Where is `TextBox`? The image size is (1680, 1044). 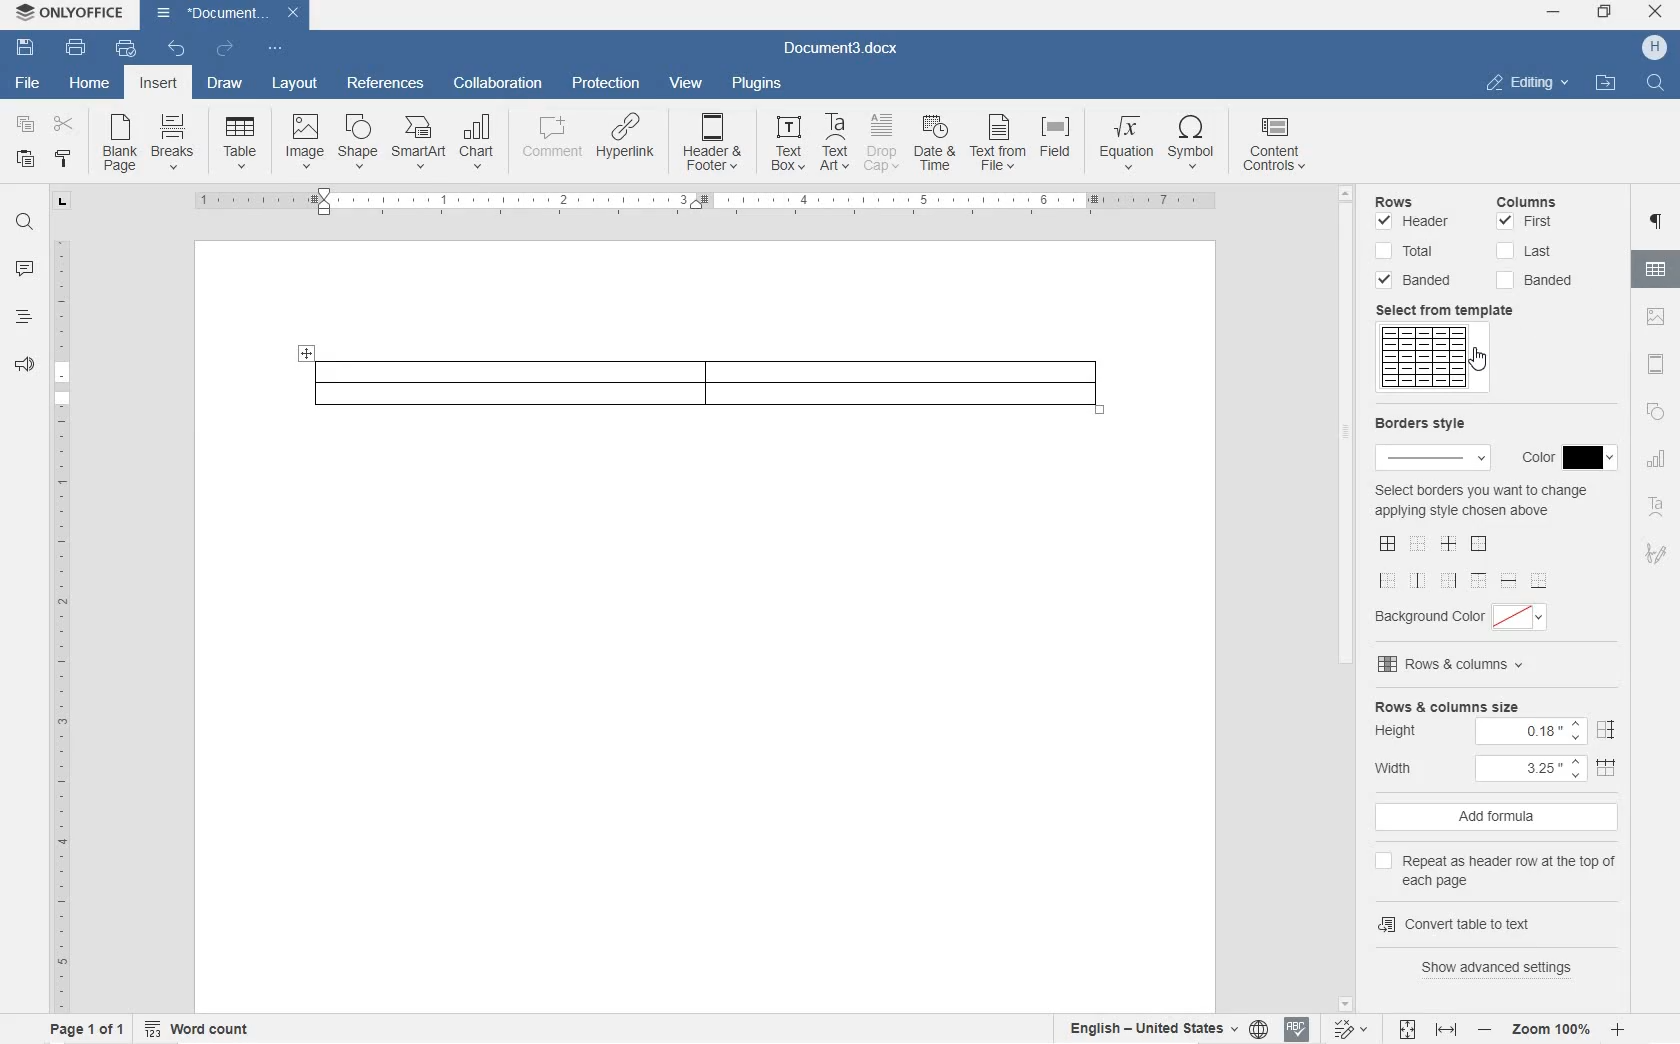
TextBox is located at coordinates (782, 143).